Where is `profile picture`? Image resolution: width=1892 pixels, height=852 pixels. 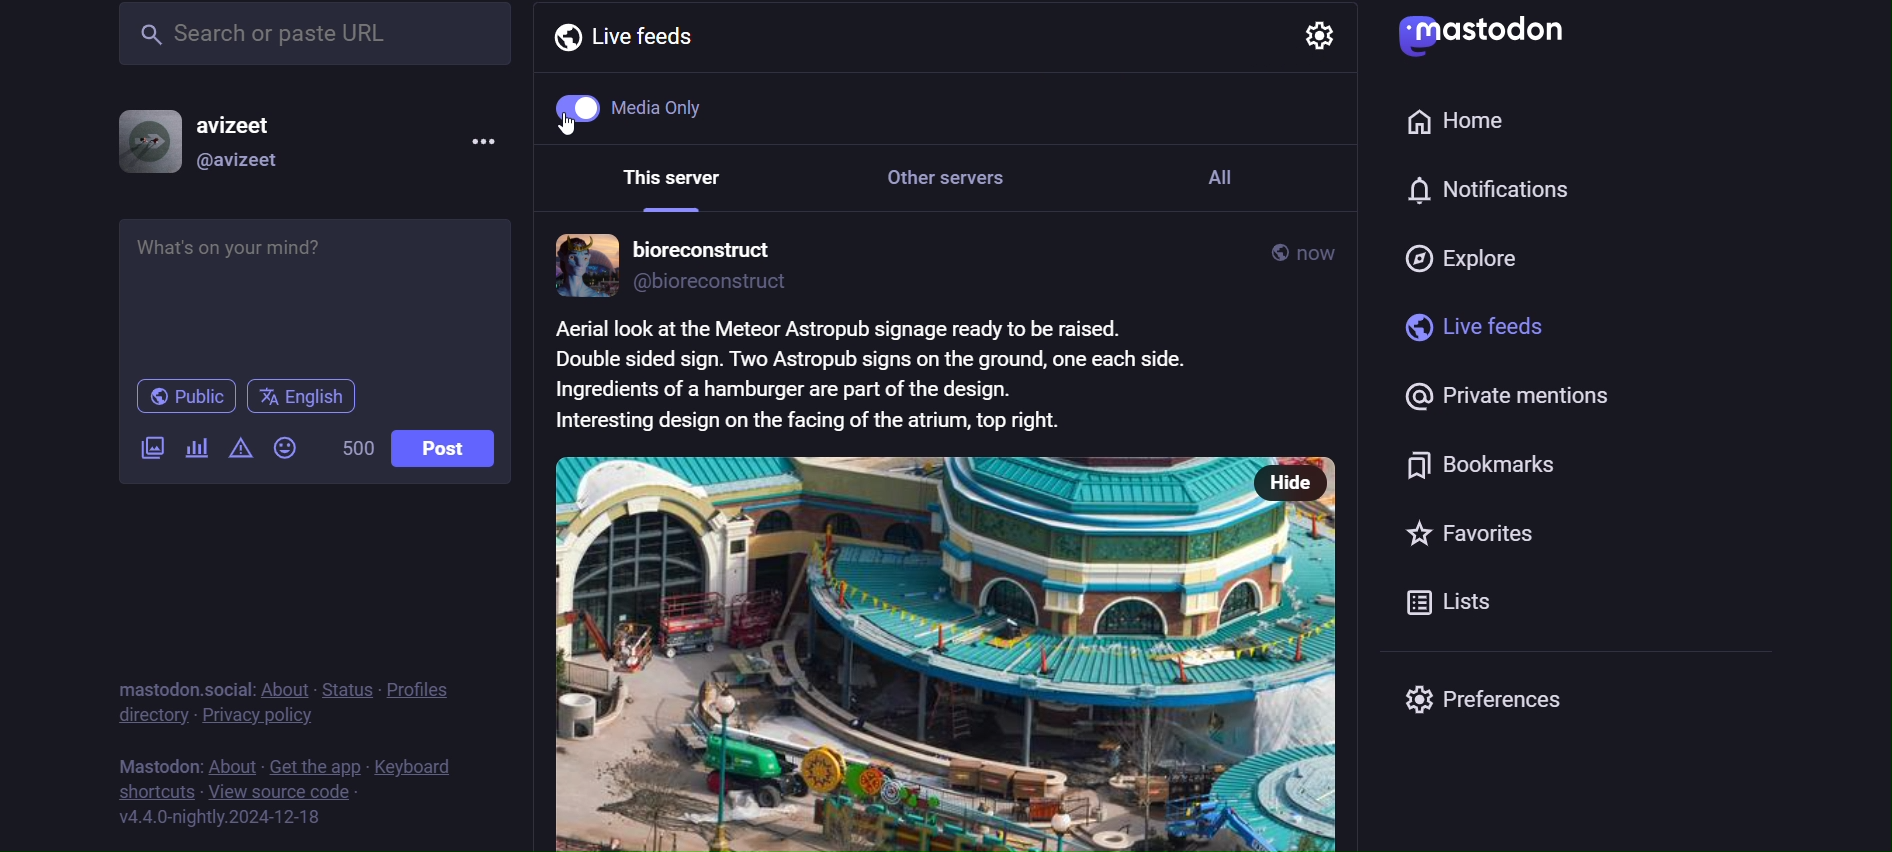 profile picture is located at coordinates (588, 265).